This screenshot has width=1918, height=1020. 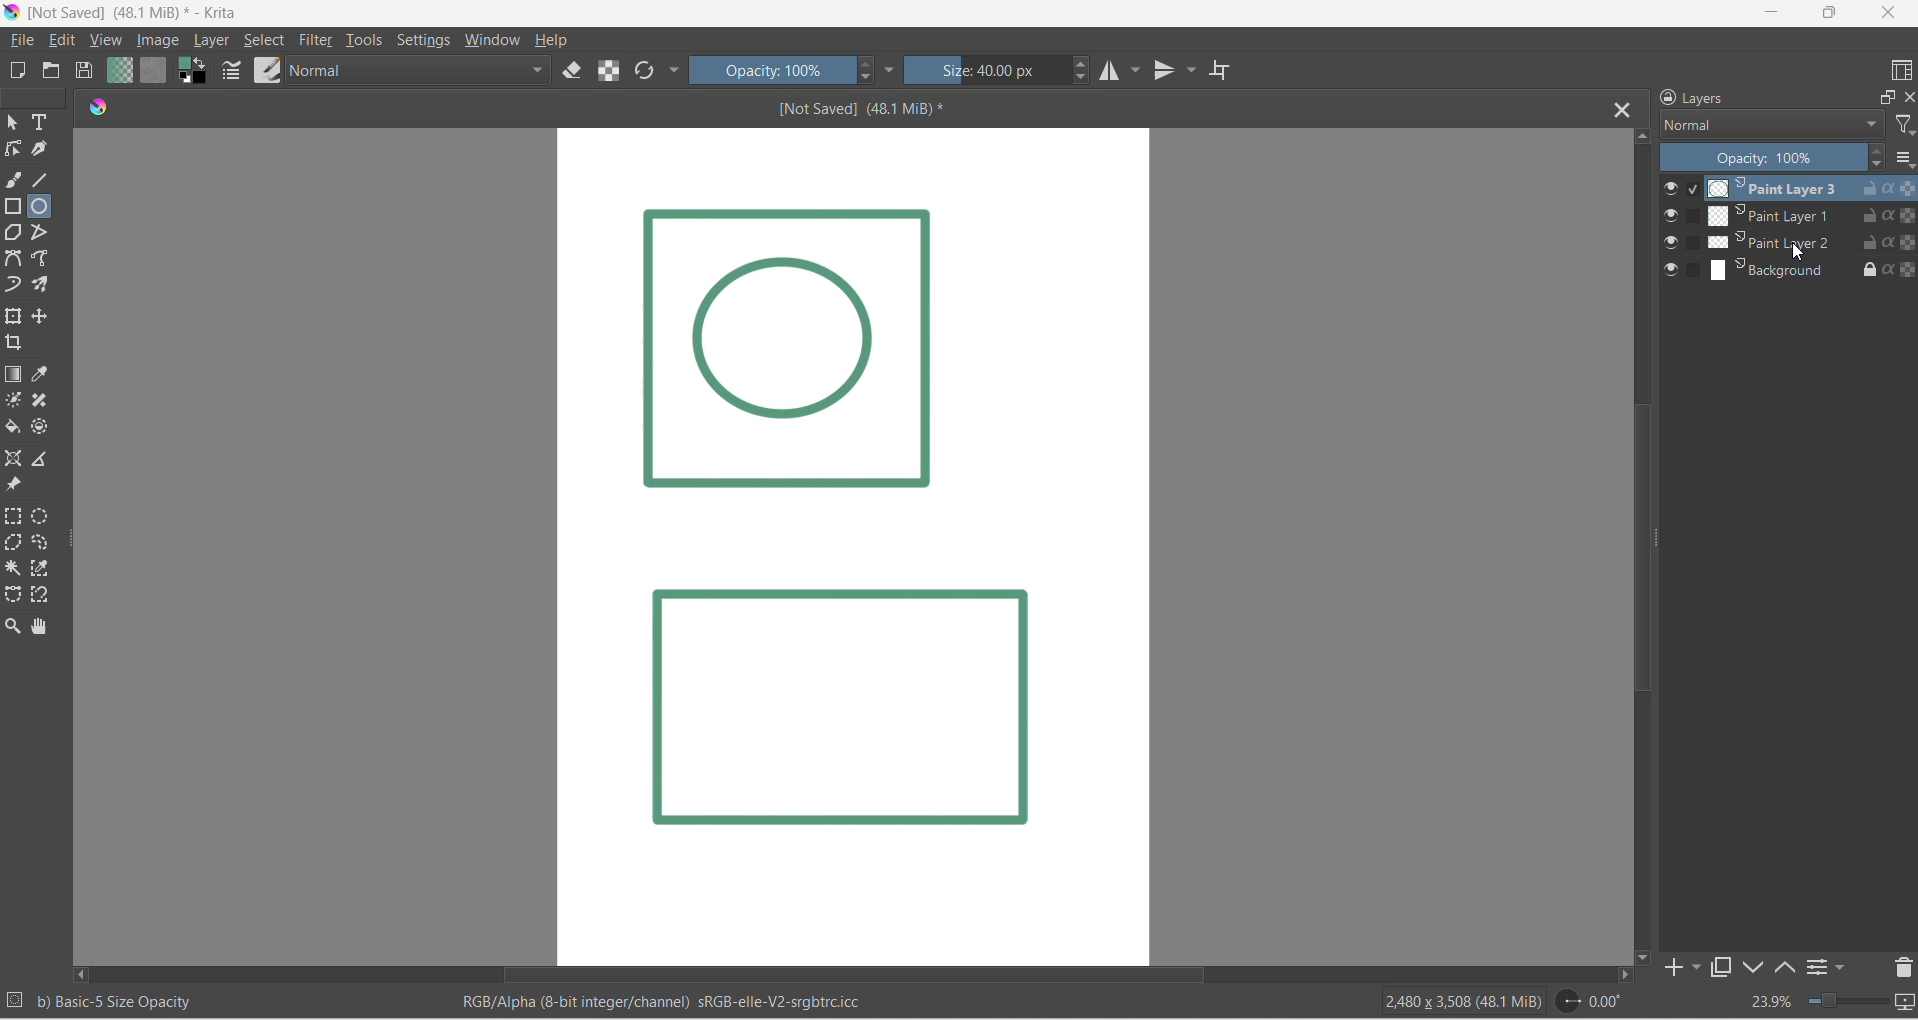 I want to click on save, so click(x=89, y=71).